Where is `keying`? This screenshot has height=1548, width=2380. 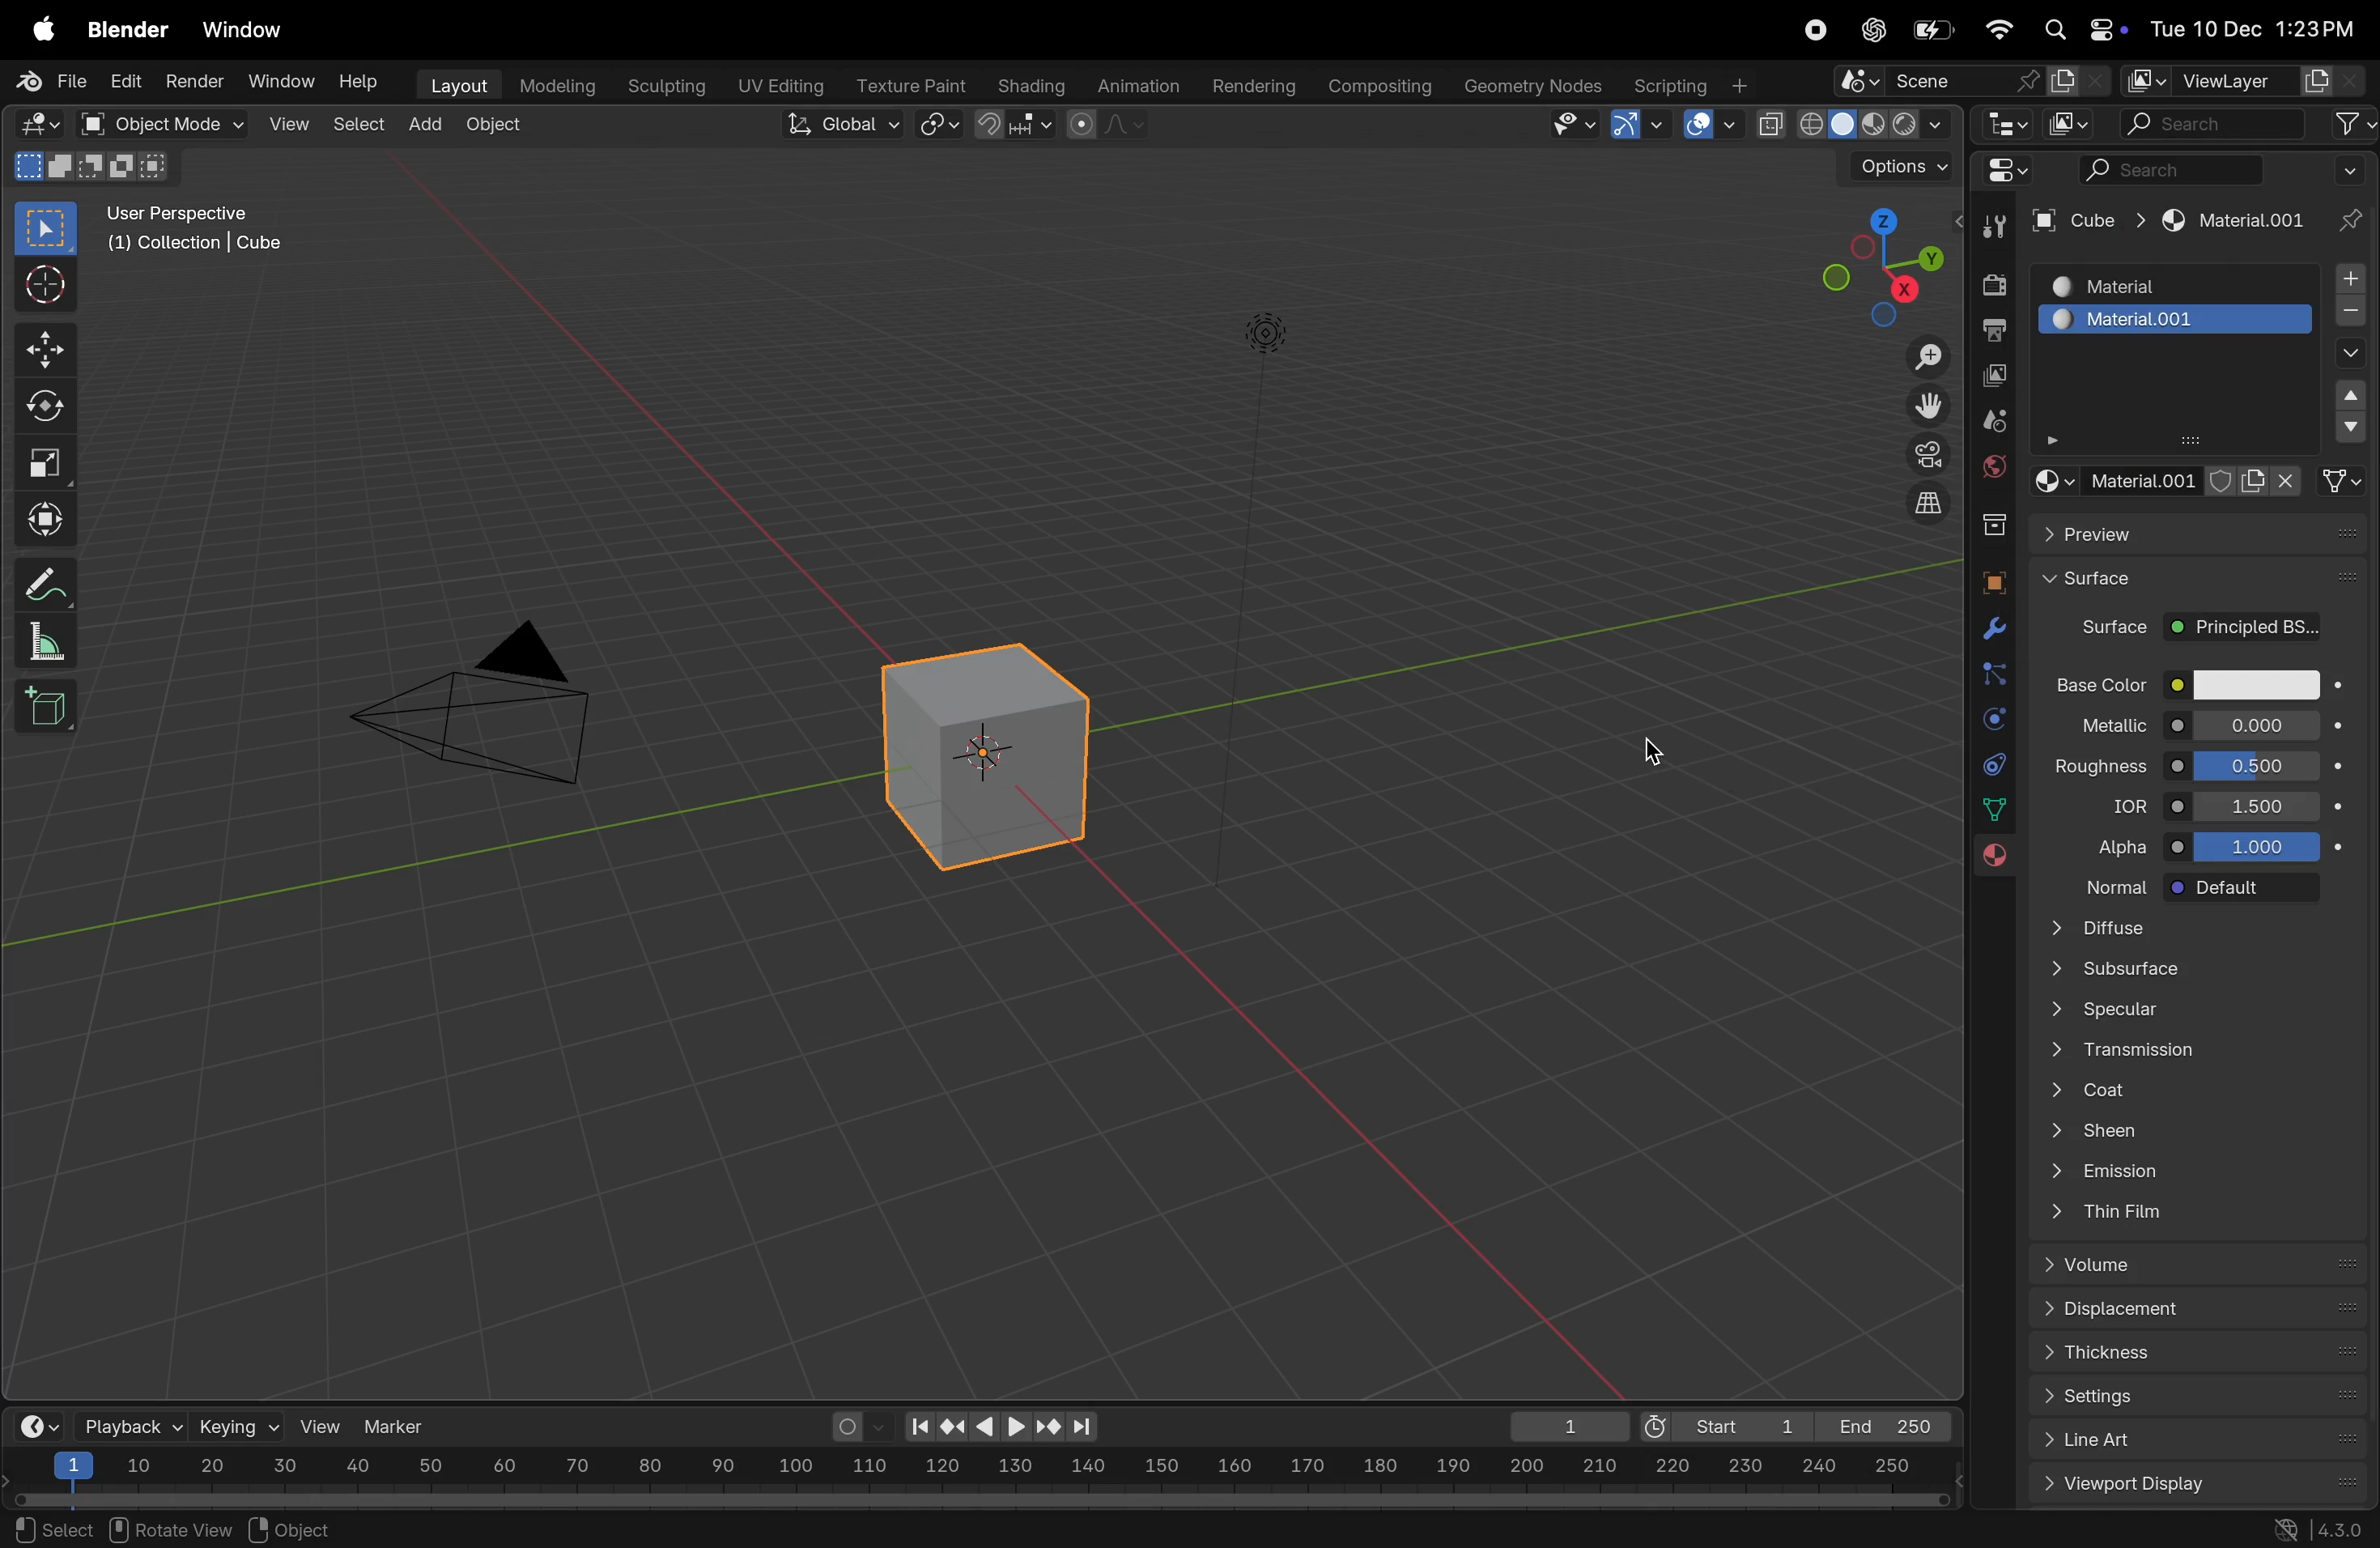
keying is located at coordinates (237, 1425).